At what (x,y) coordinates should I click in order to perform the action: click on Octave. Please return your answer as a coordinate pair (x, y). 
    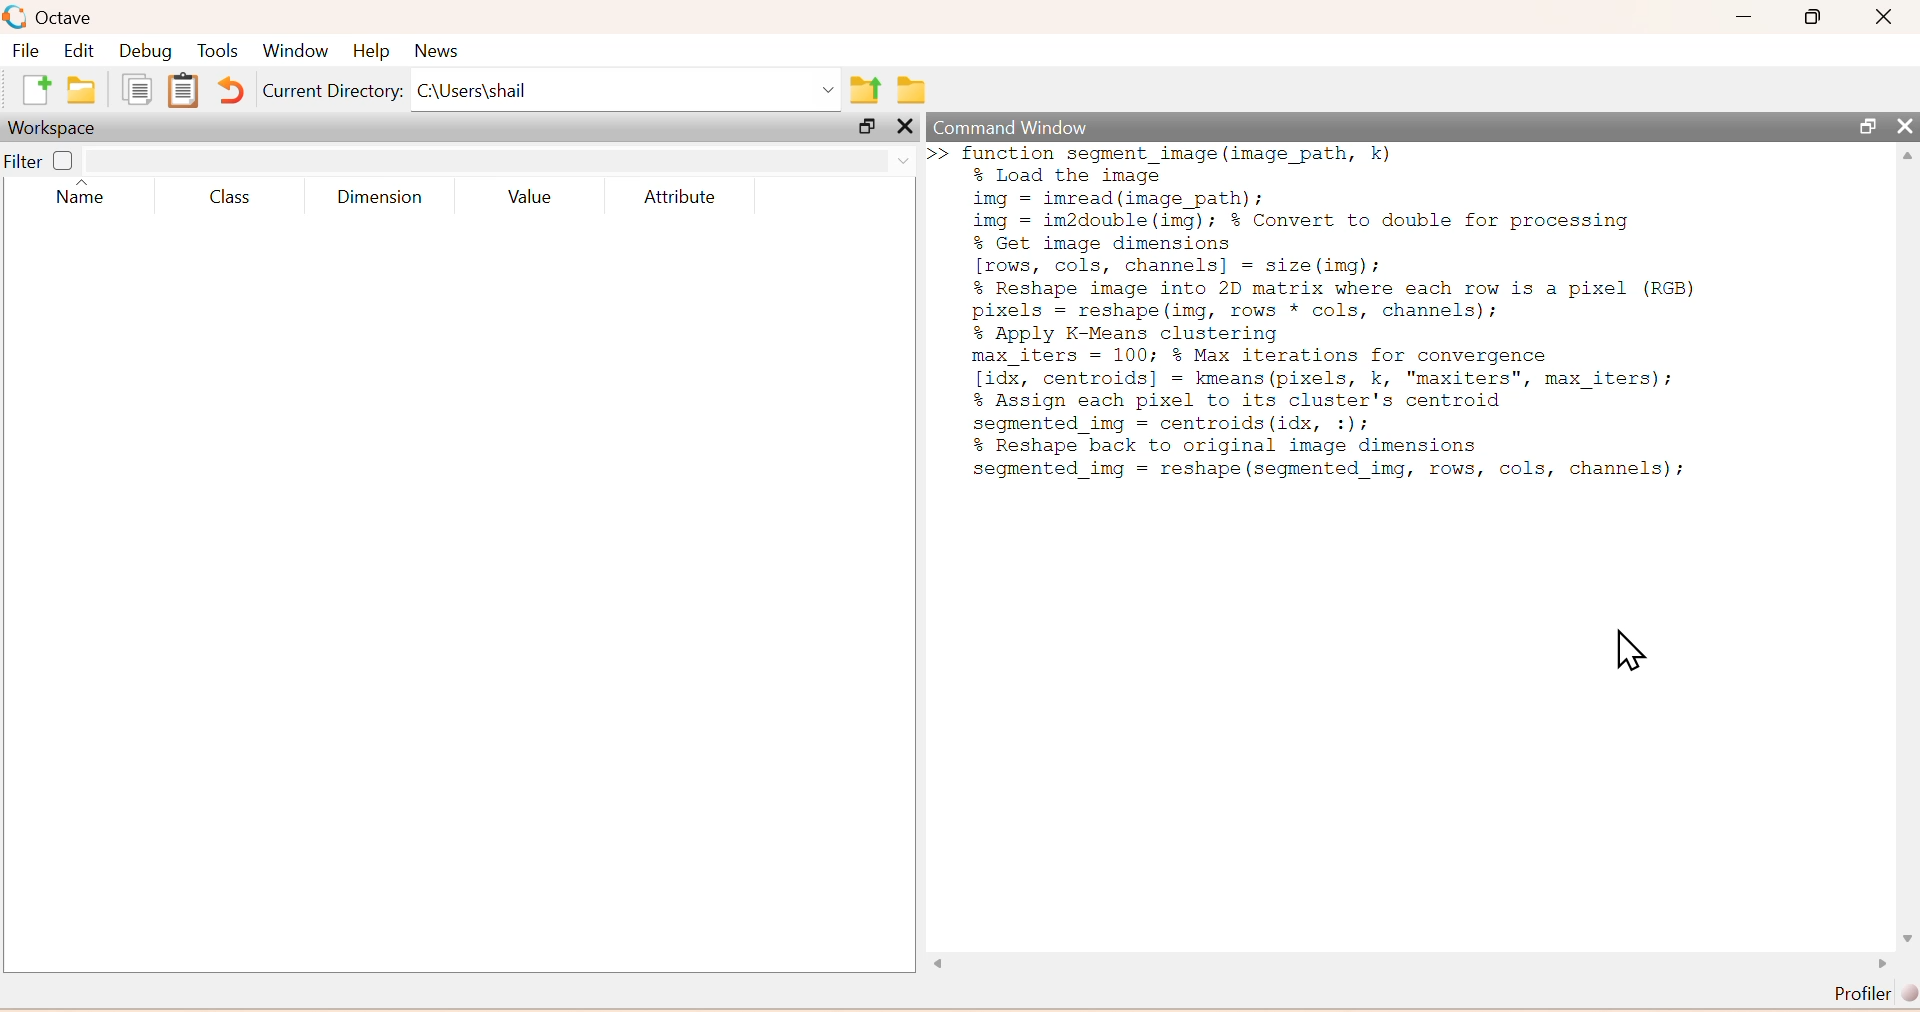
    Looking at the image, I should click on (72, 17).